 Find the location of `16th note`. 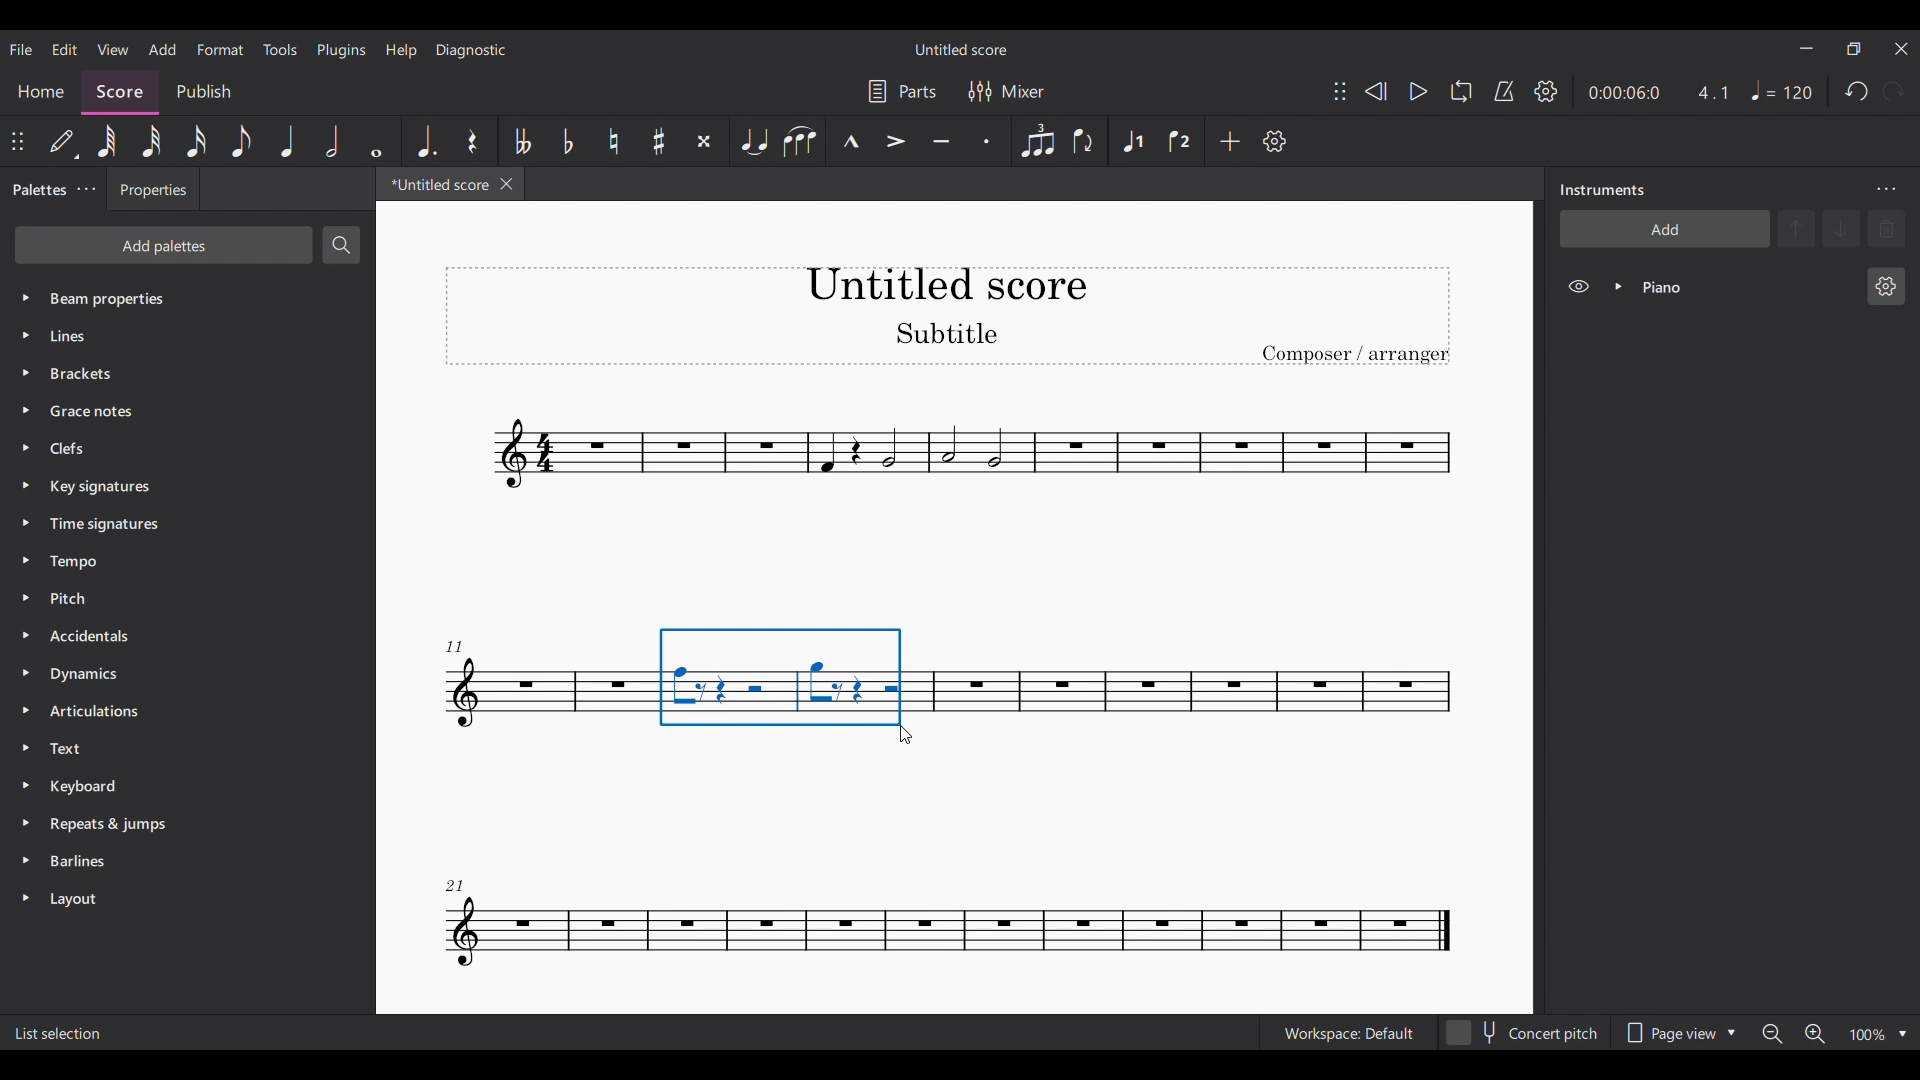

16th note is located at coordinates (195, 141).